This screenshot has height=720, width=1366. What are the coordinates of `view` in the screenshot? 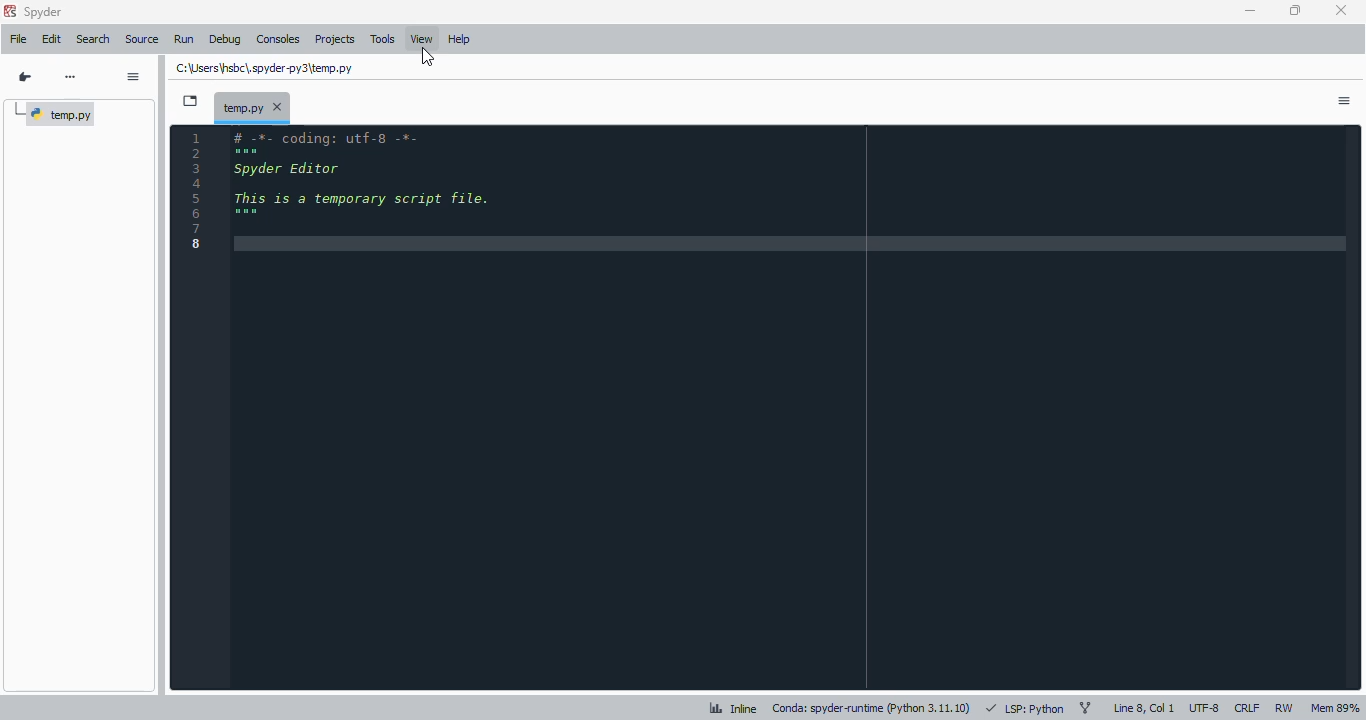 It's located at (422, 39).